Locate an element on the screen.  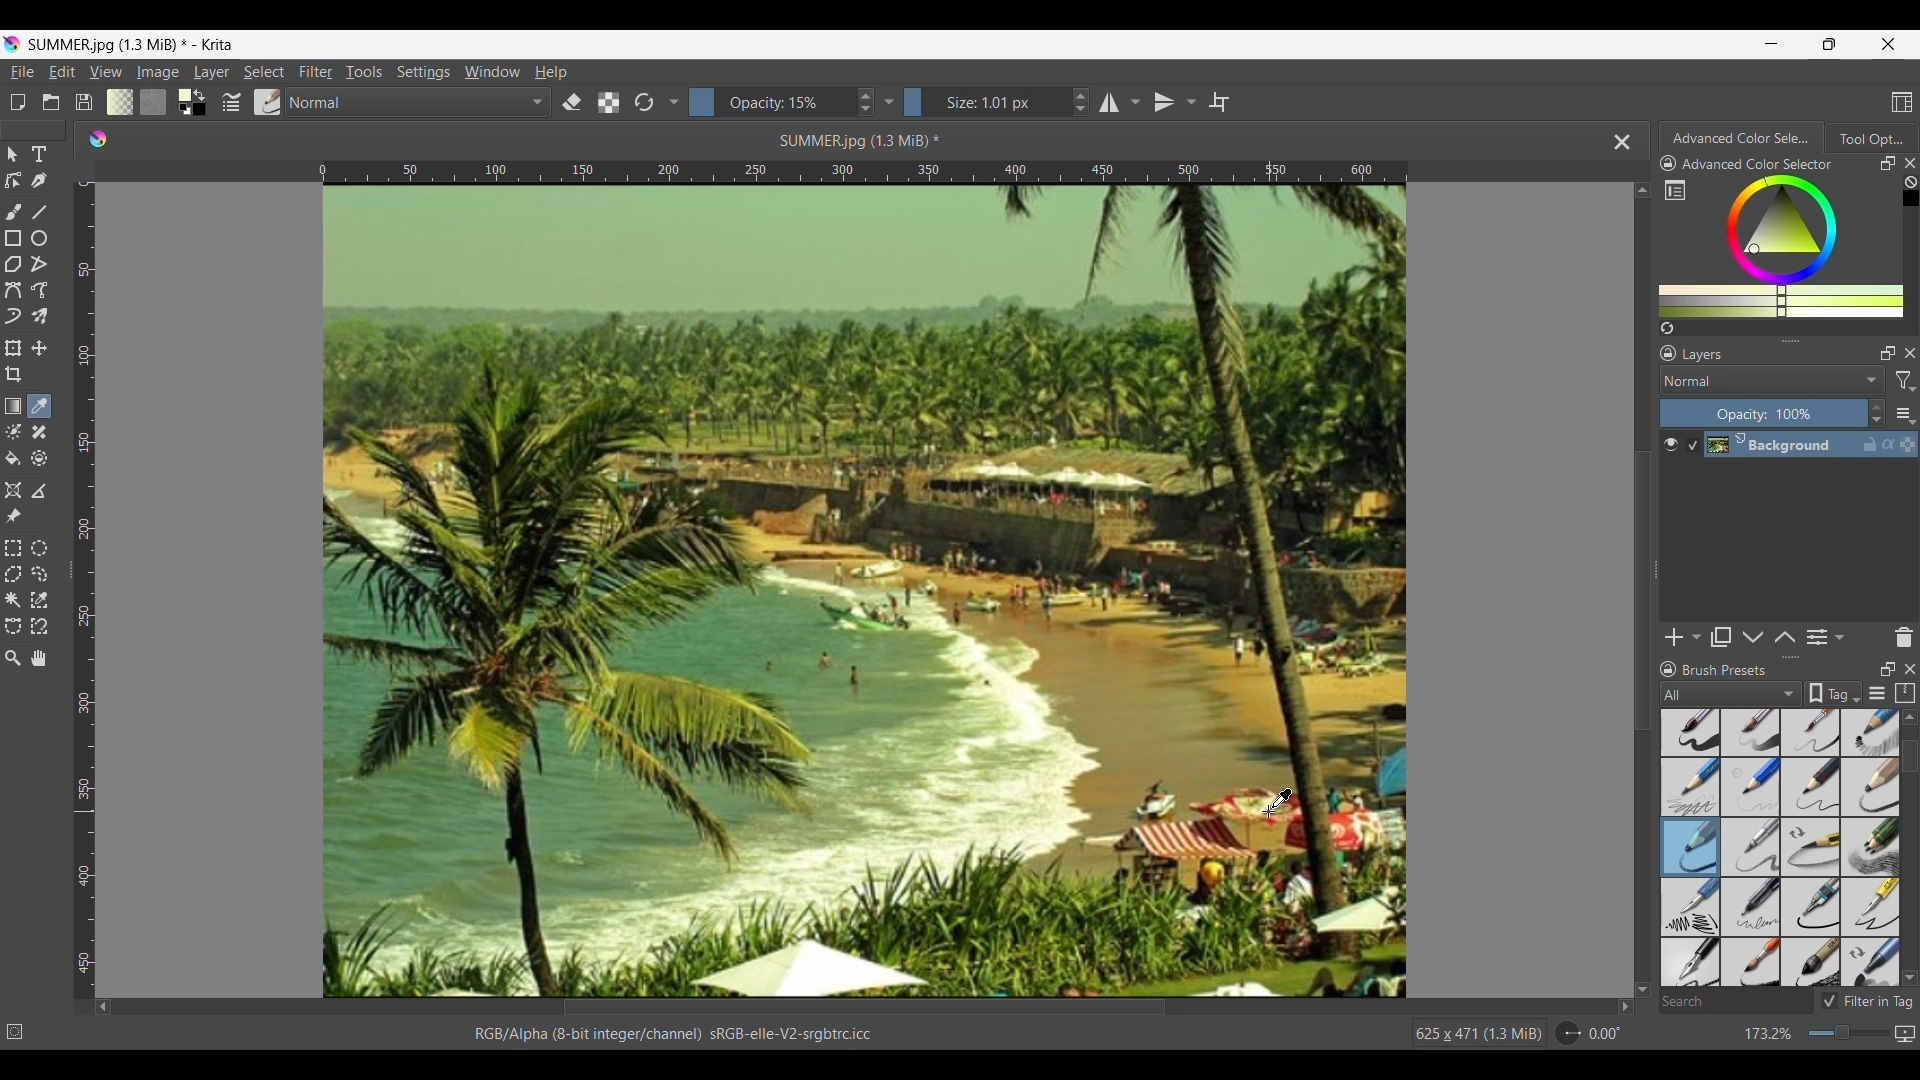
Freehand path tool is located at coordinates (39, 290).